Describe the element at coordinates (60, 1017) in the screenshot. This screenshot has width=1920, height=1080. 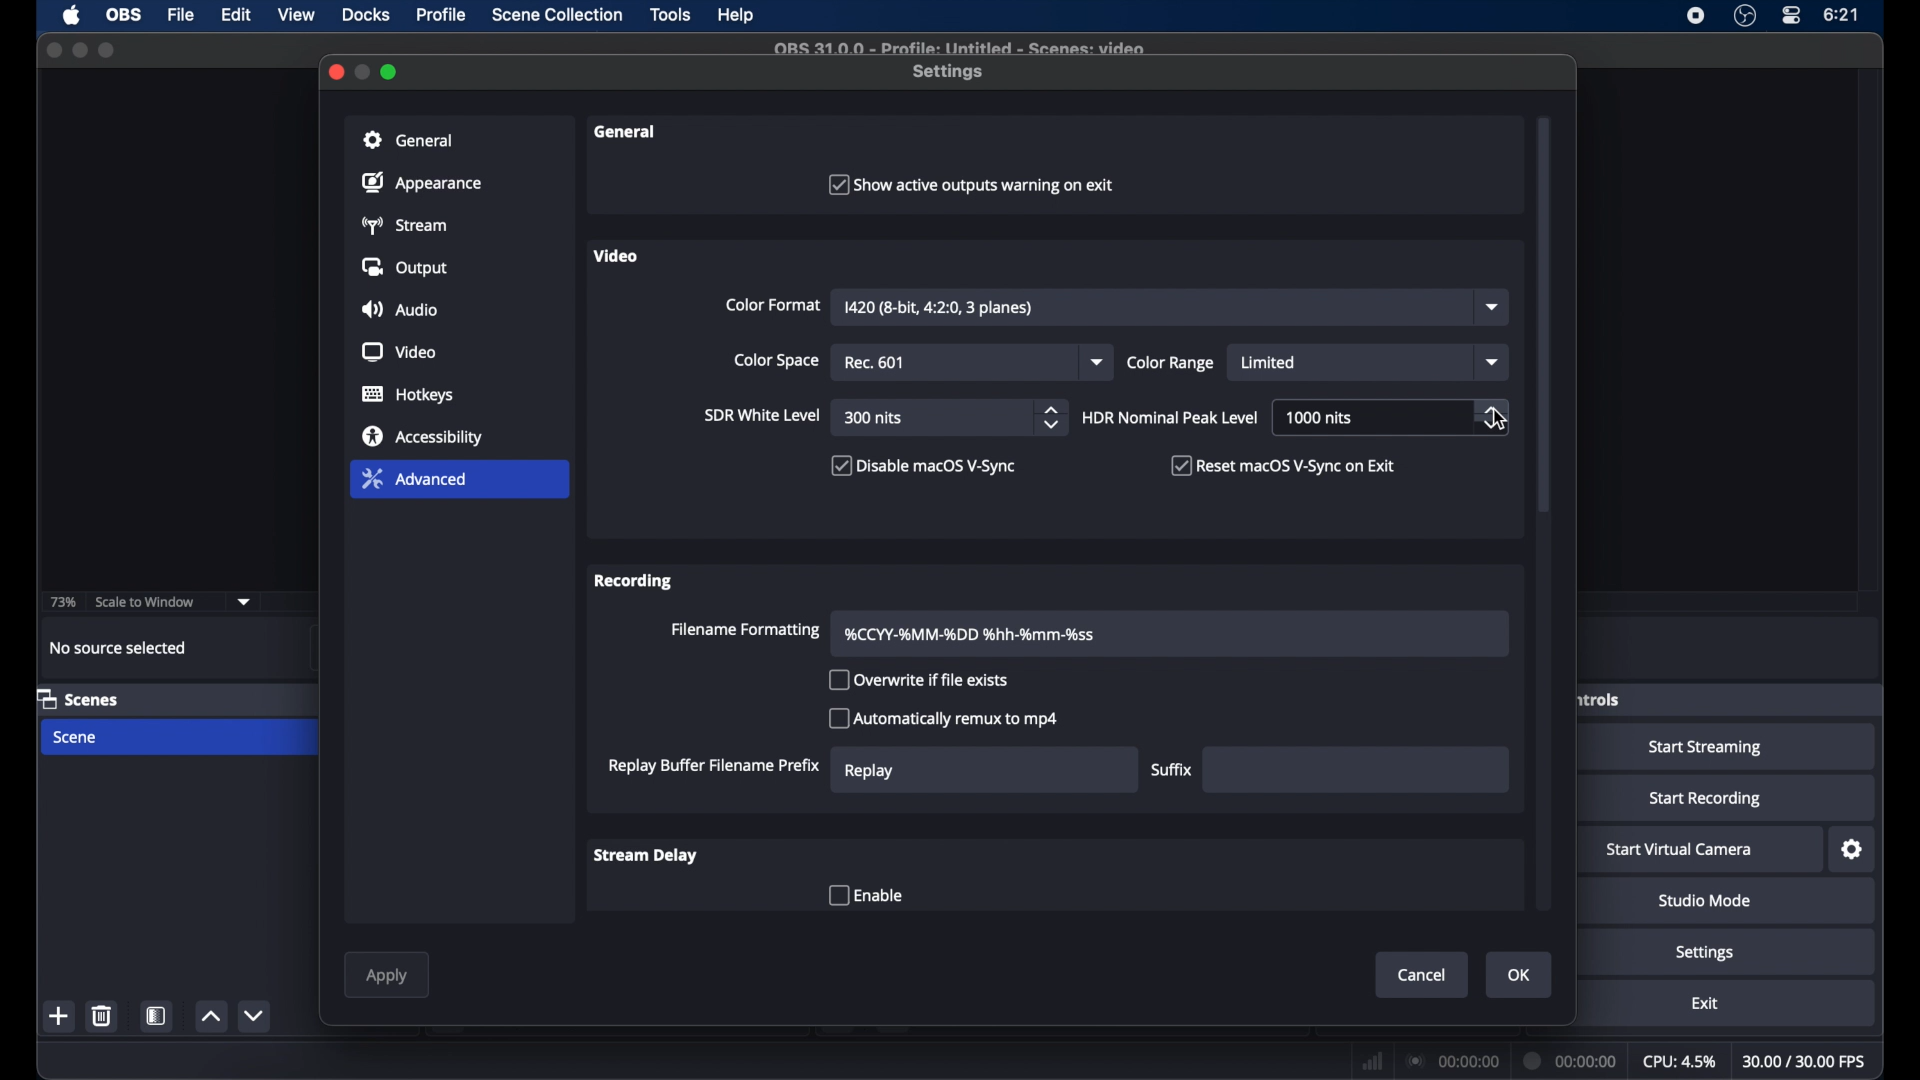
I see `add` at that location.